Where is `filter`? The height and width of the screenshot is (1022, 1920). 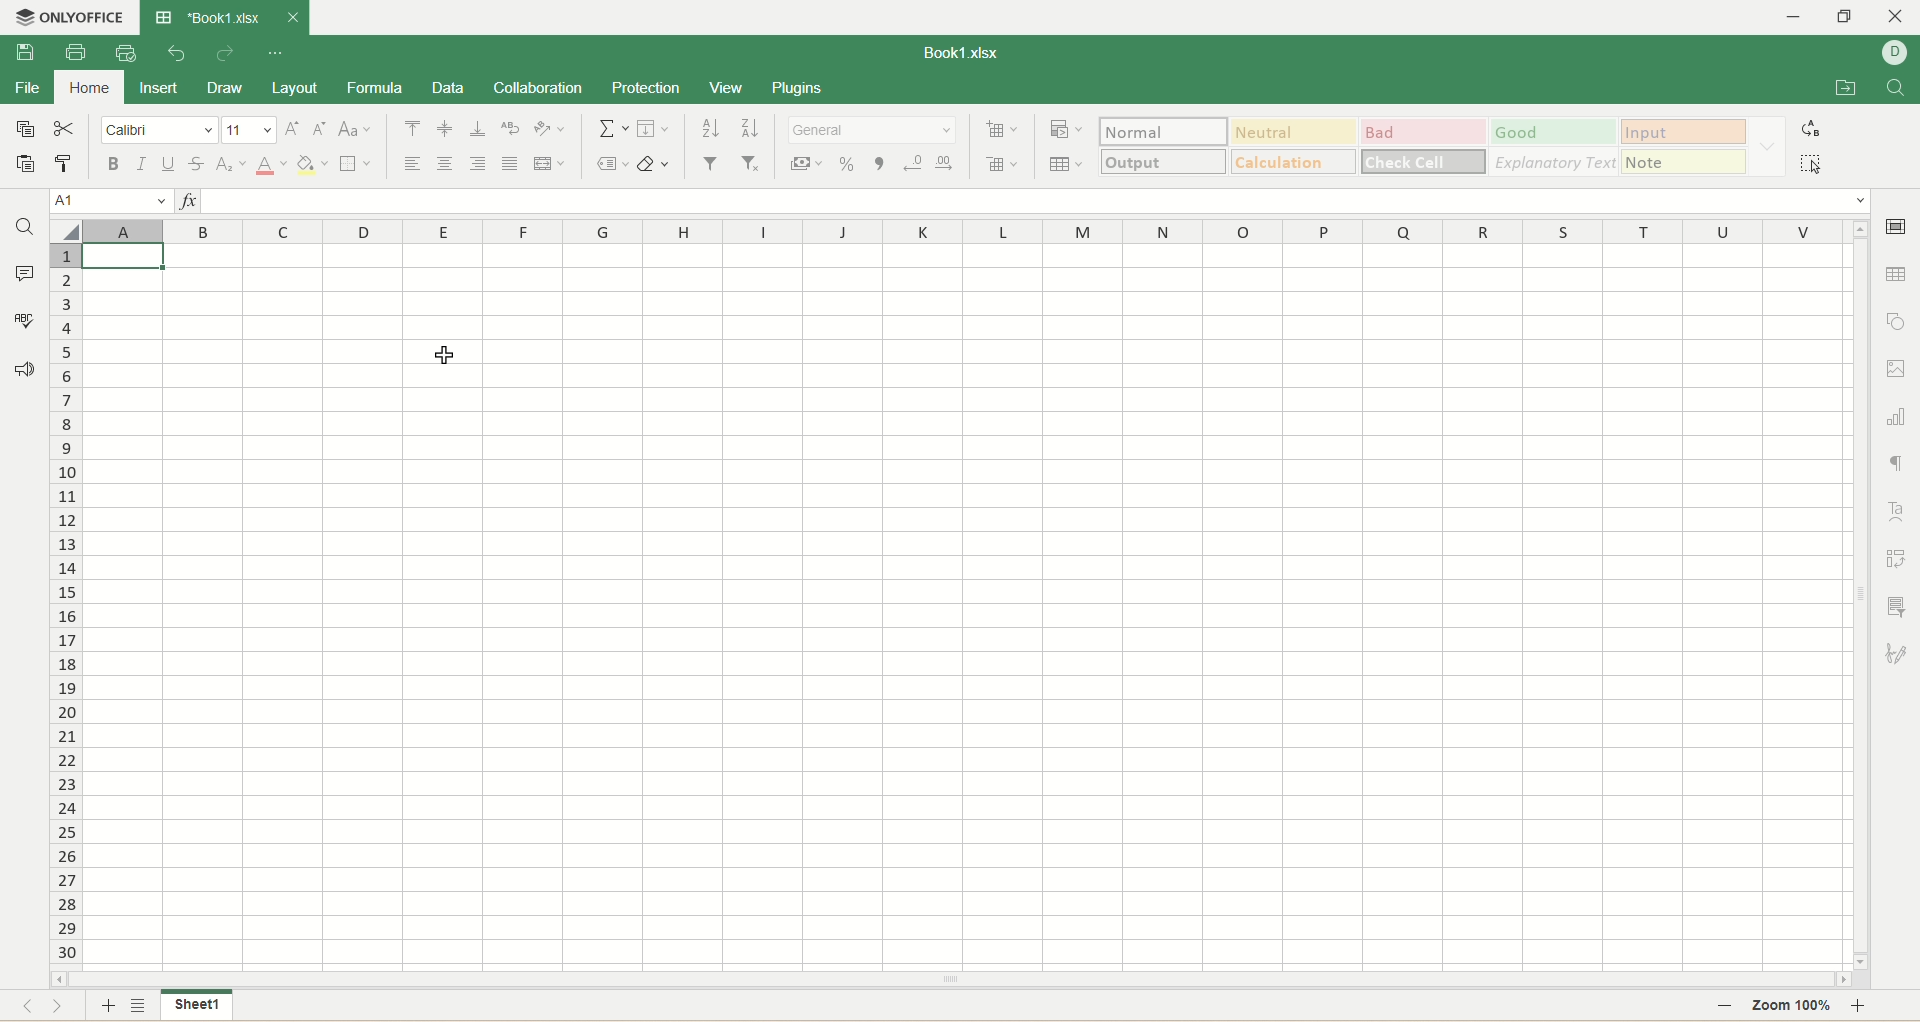 filter is located at coordinates (711, 164).